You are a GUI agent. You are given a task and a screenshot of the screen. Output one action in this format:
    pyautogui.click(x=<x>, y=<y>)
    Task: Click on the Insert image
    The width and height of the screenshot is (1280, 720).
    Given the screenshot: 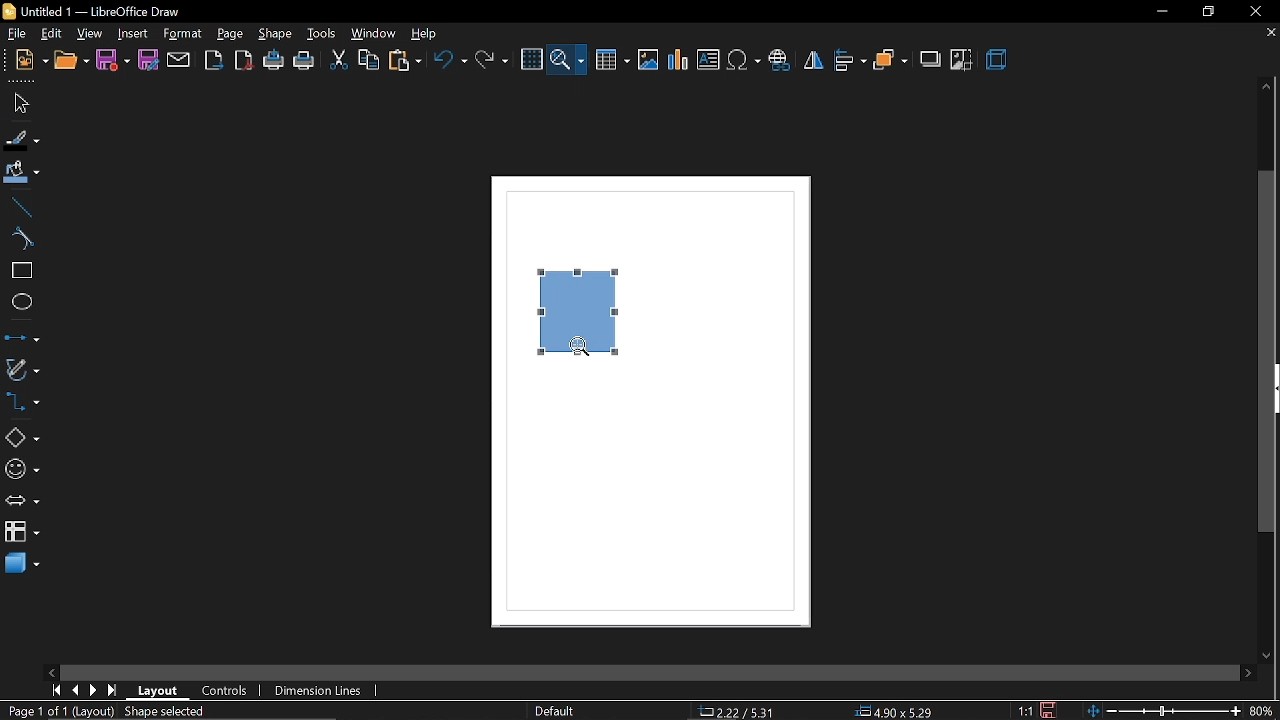 What is the action you would take?
    pyautogui.click(x=649, y=61)
    